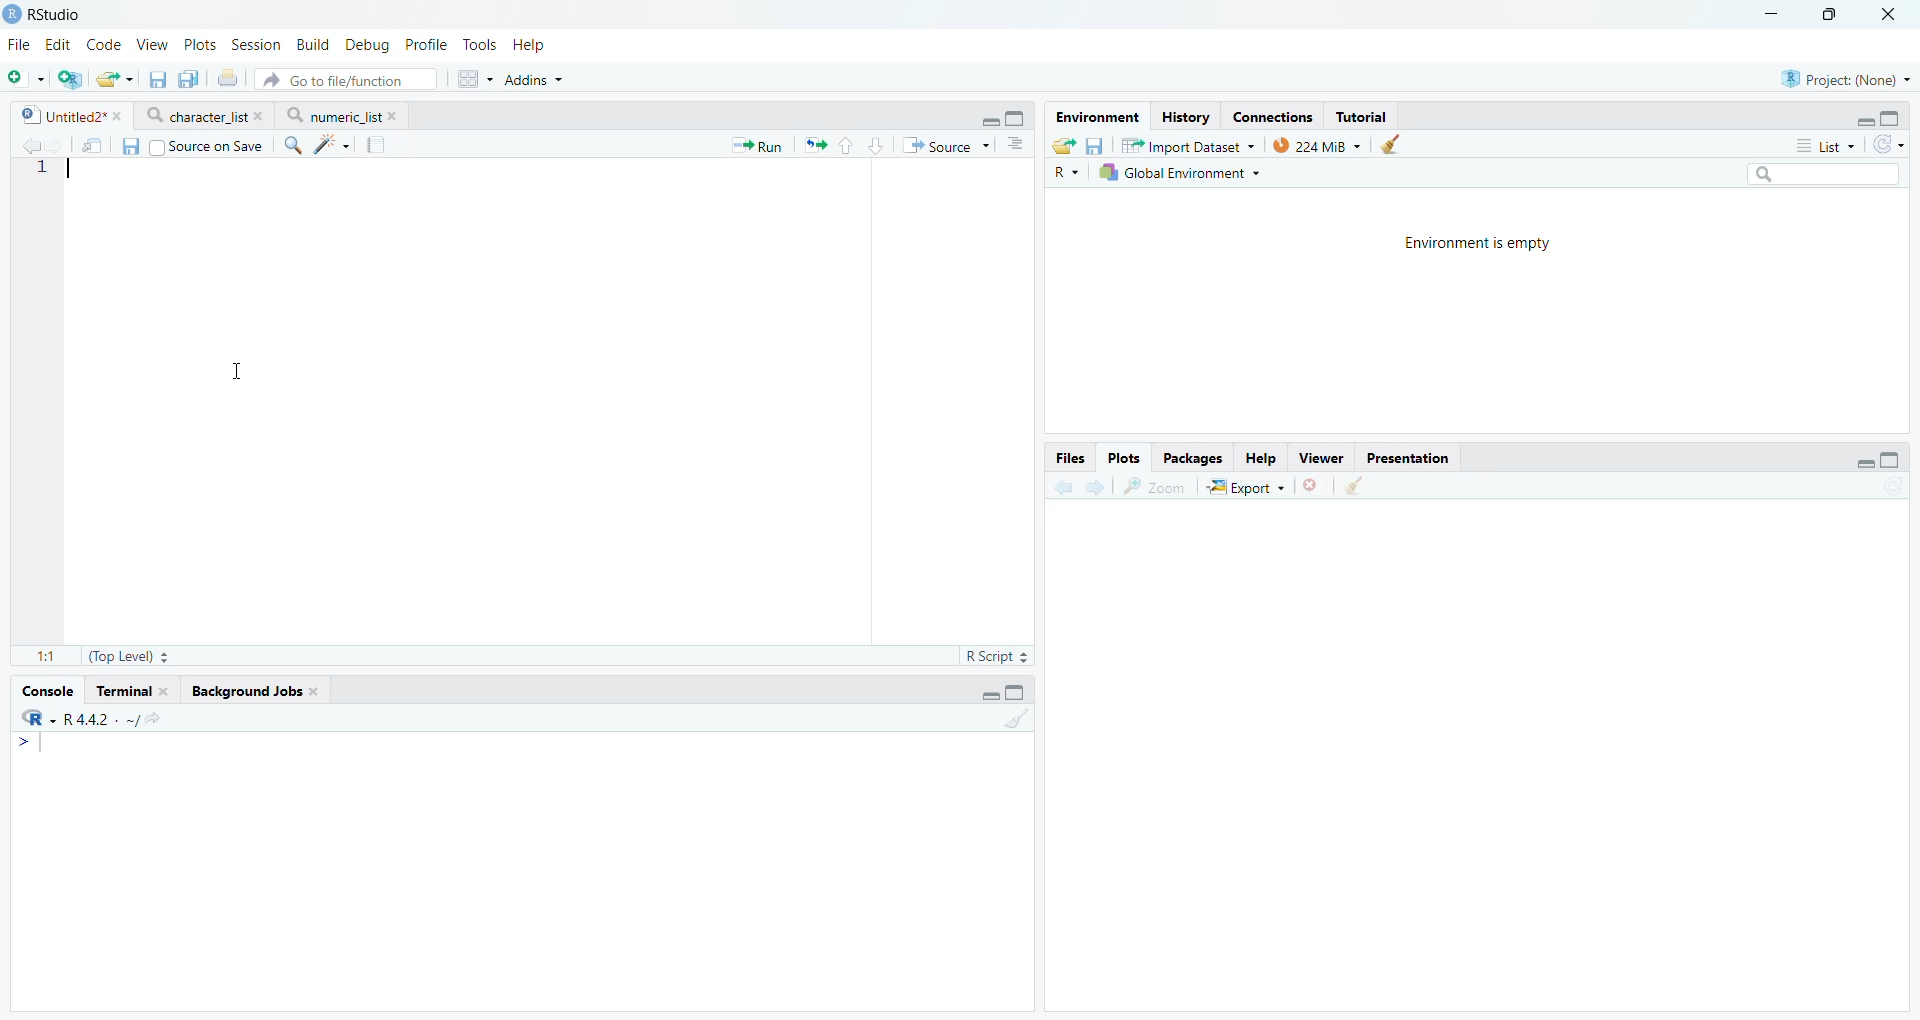  I want to click on Save, so click(129, 146).